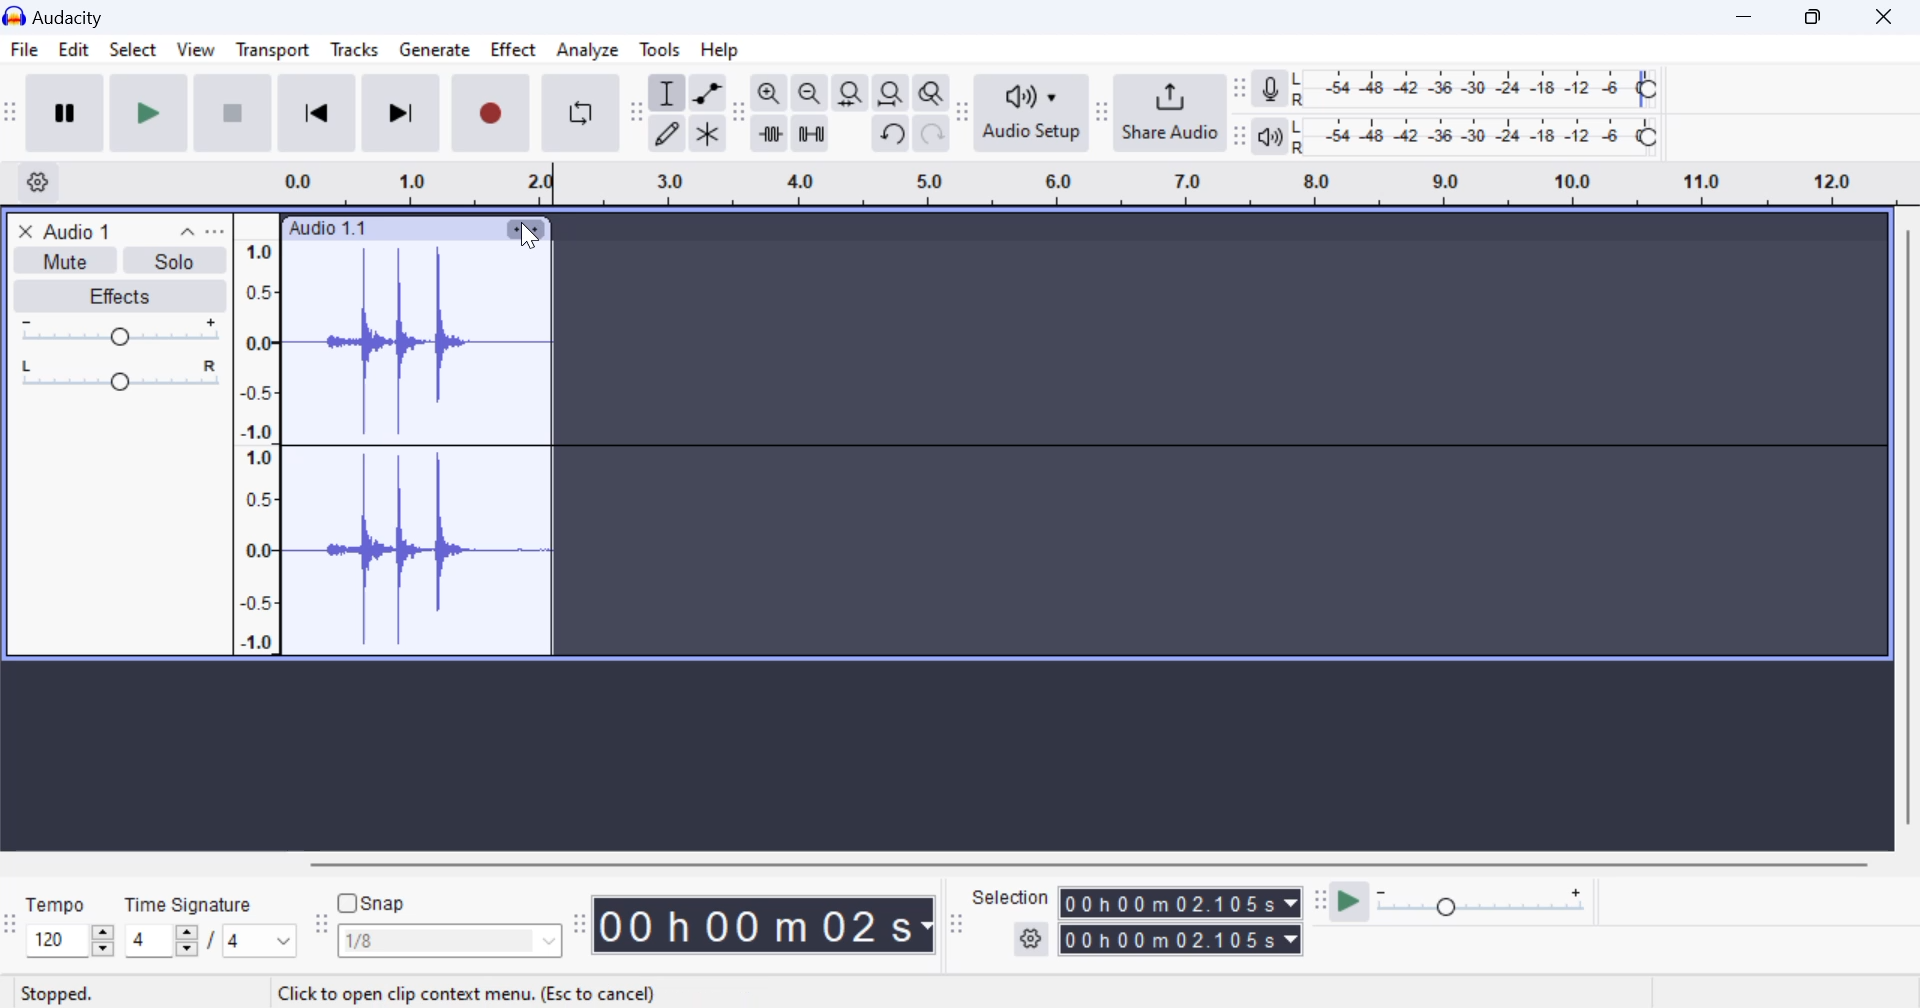  What do you see at coordinates (415, 449) in the screenshot?
I see `Audio Clip` at bounding box center [415, 449].